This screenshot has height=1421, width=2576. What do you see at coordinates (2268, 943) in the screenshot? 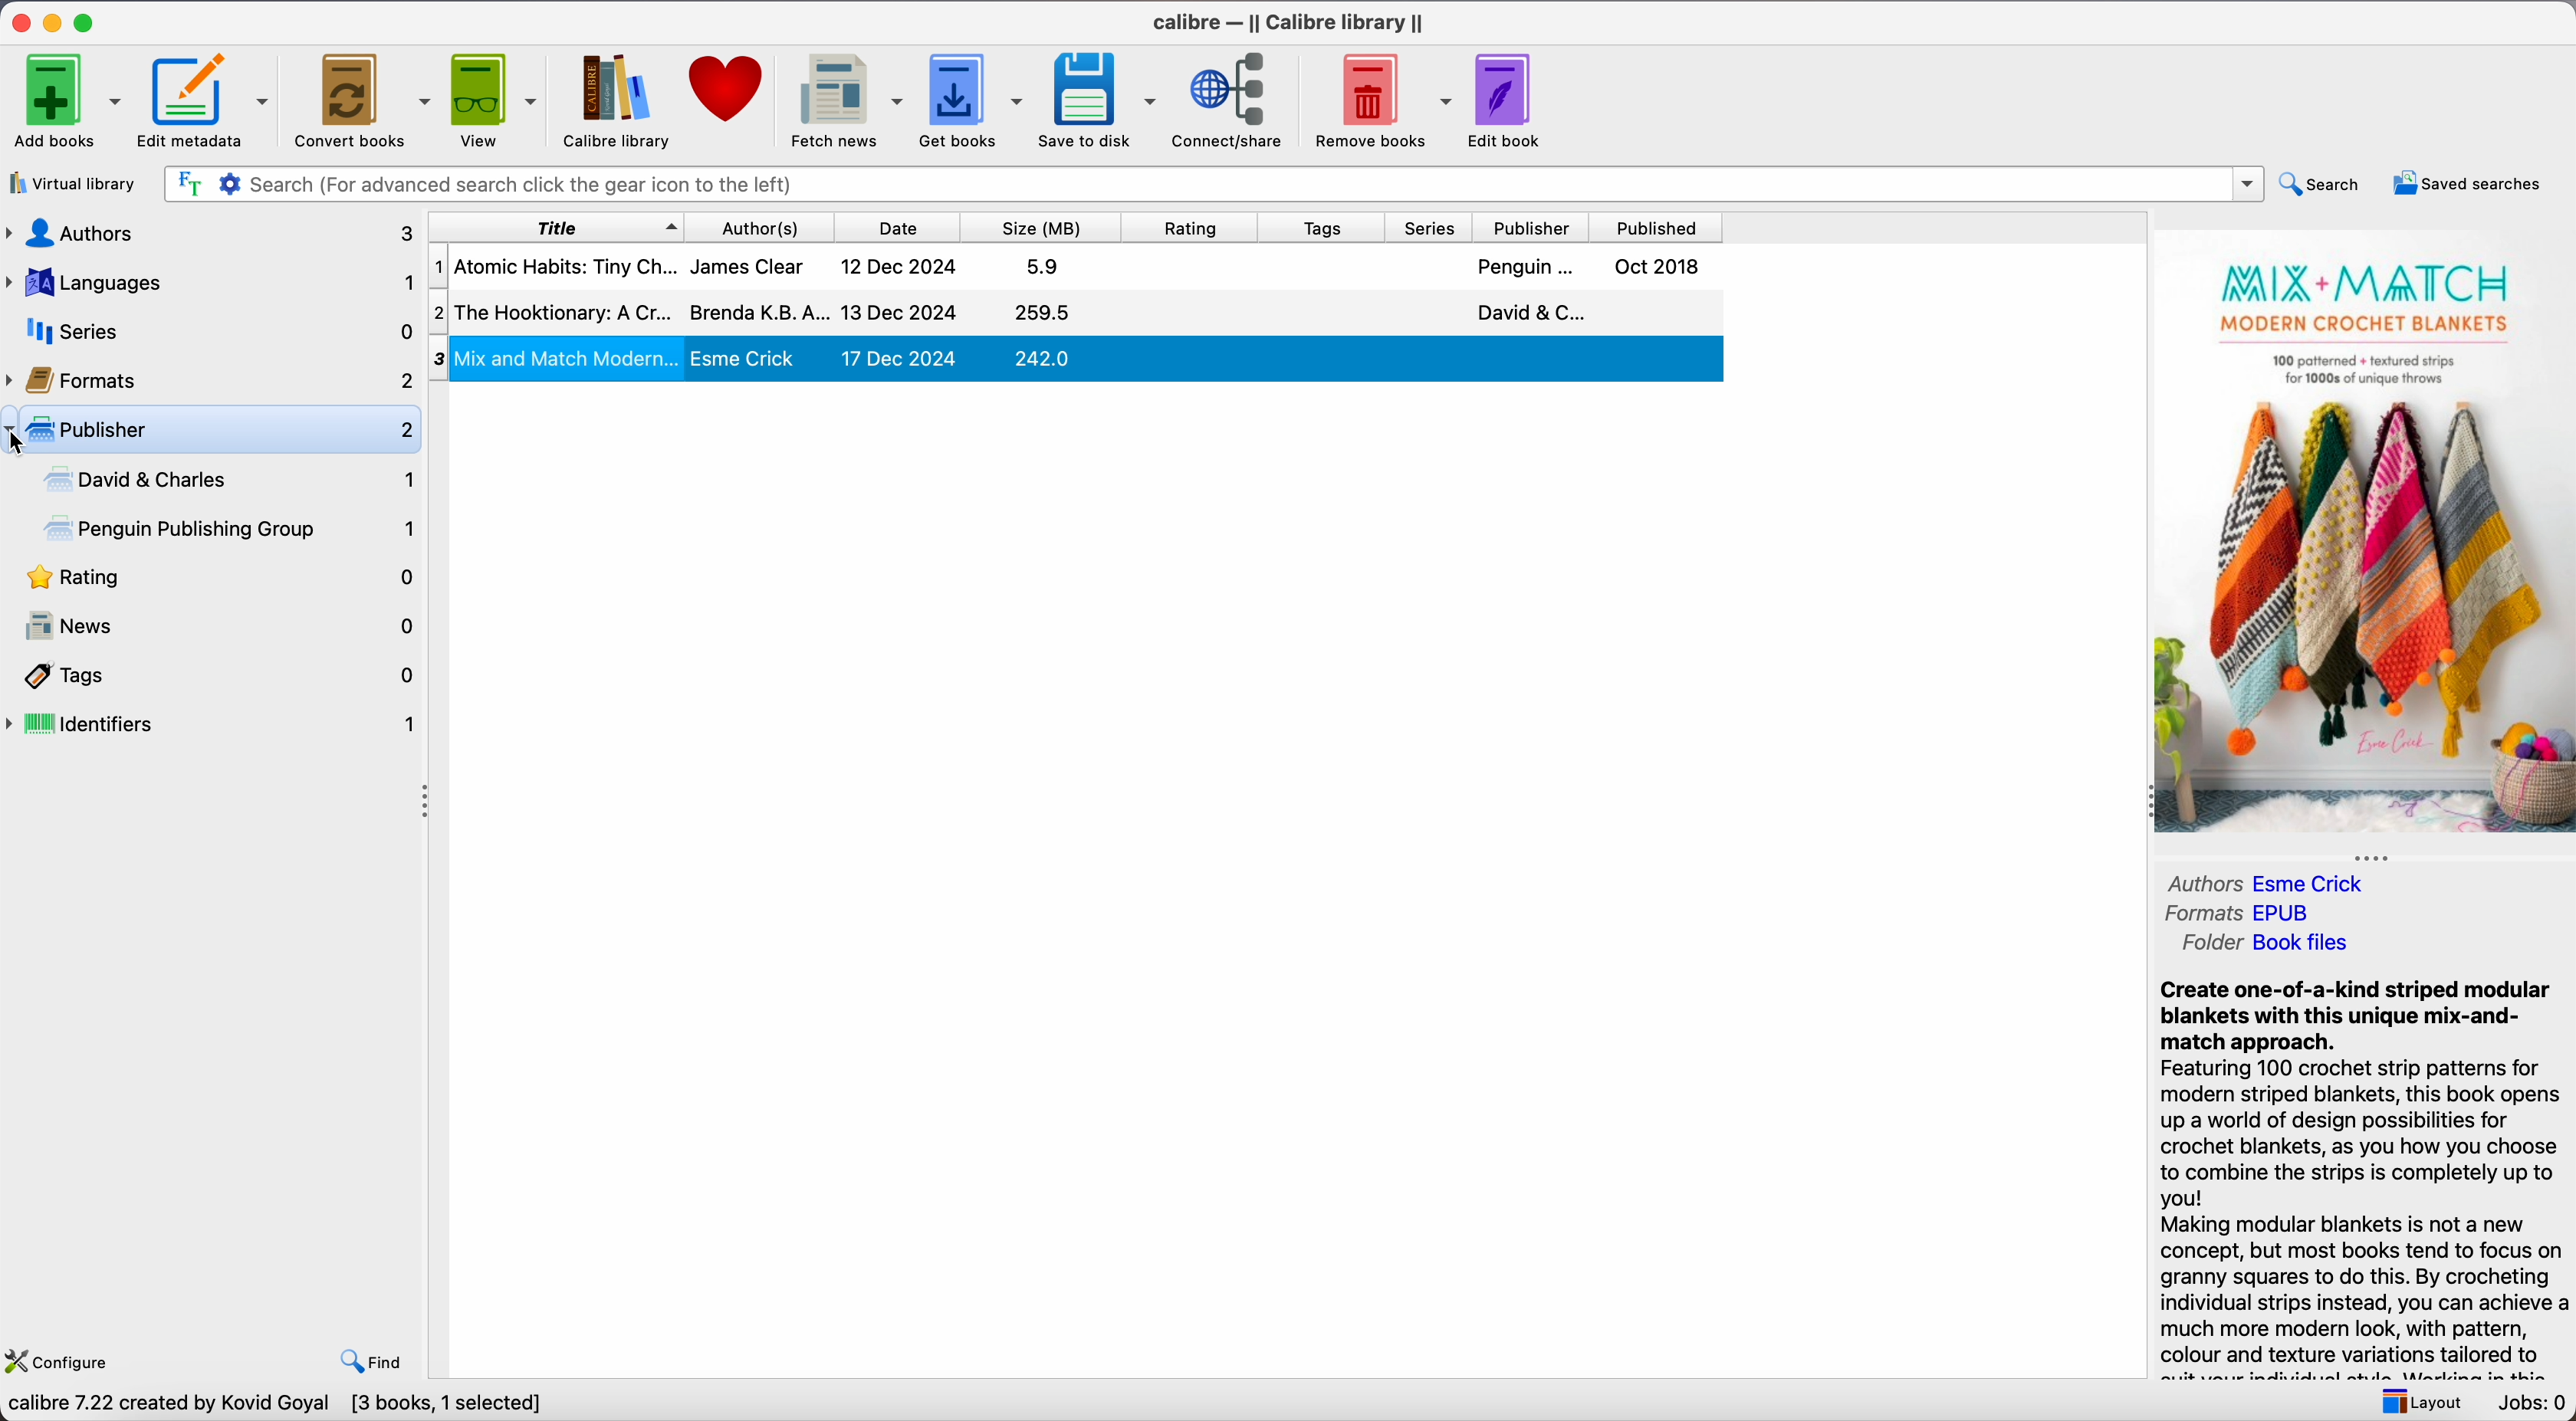
I see `folder Book files` at bounding box center [2268, 943].